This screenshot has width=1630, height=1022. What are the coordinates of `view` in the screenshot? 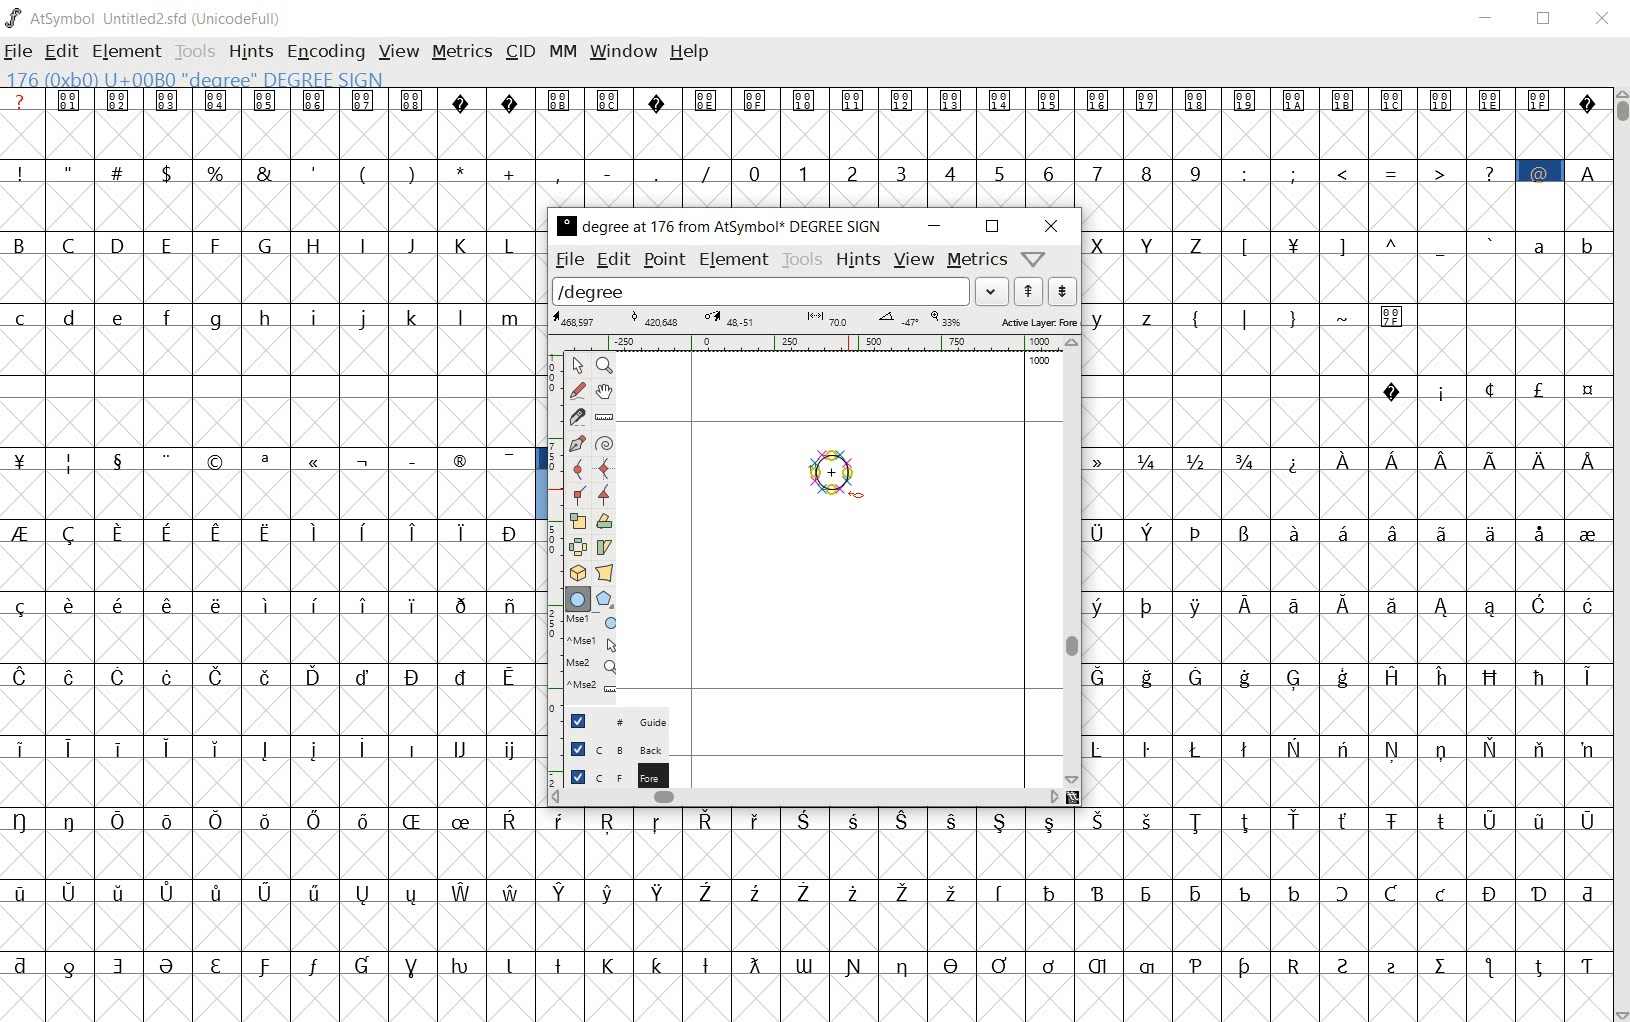 It's located at (914, 259).